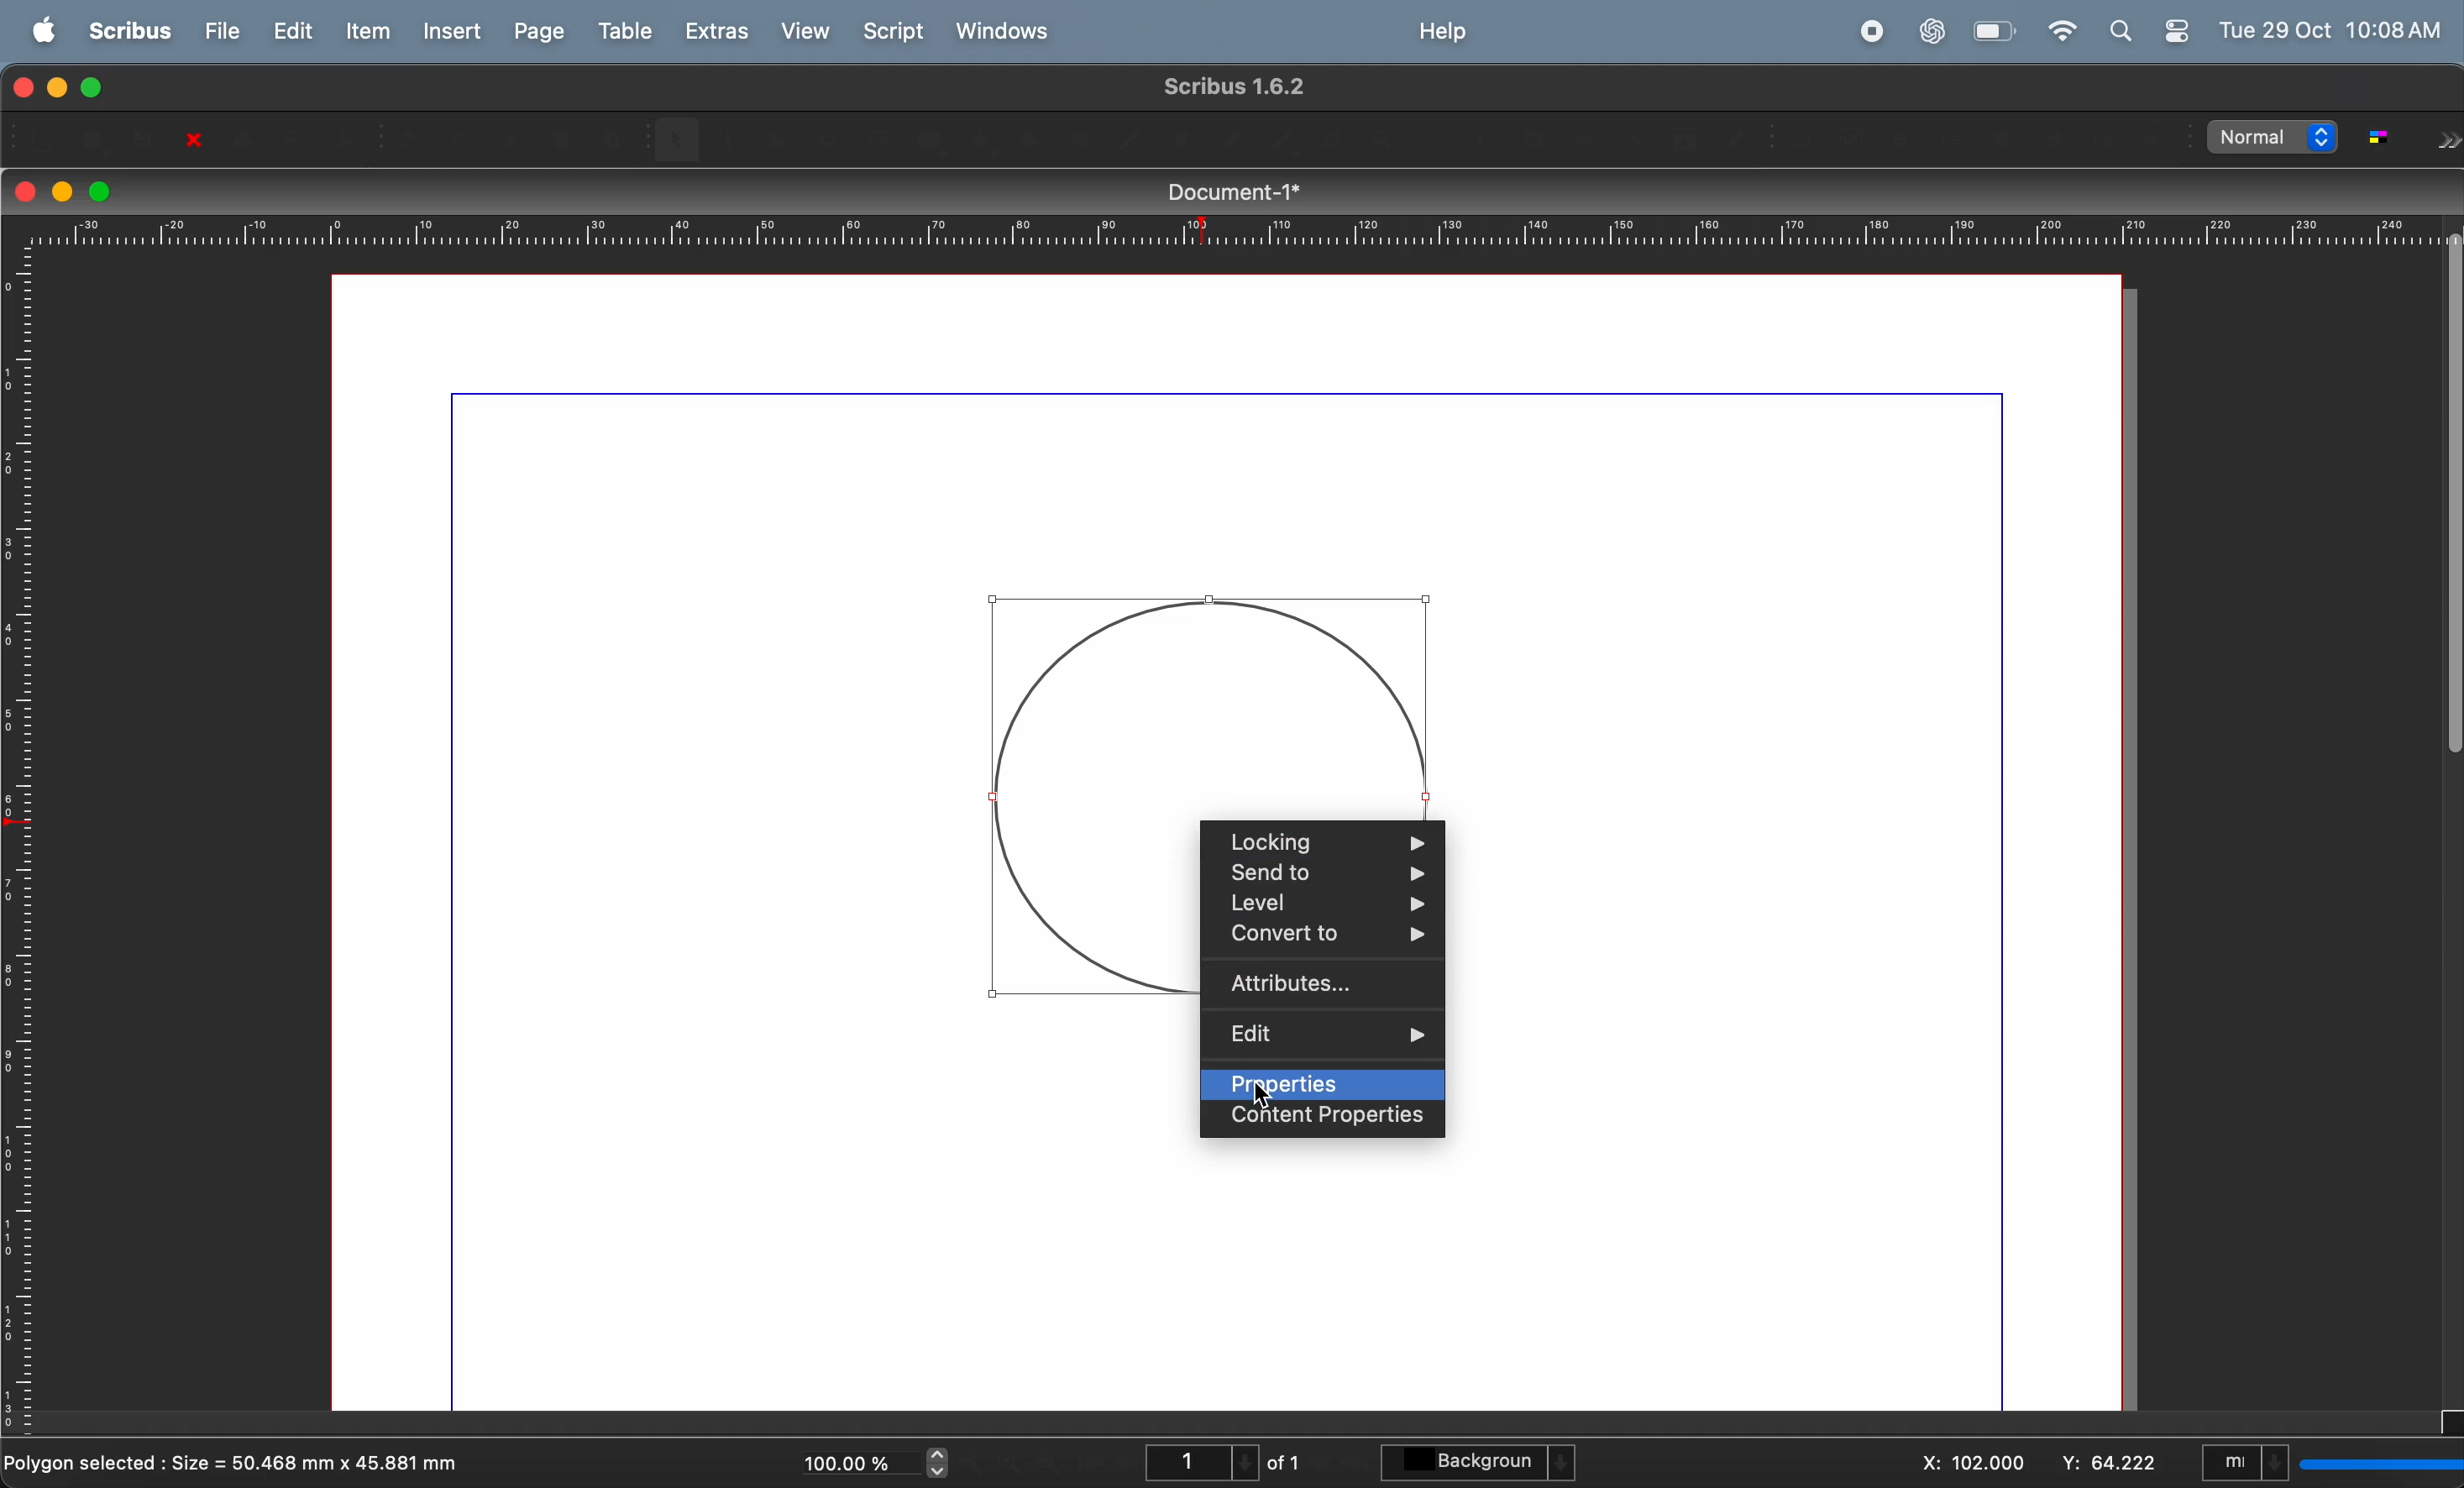 This screenshot has width=2464, height=1488. Describe the element at coordinates (2275, 137) in the screenshot. I see `select image preview` at that location.